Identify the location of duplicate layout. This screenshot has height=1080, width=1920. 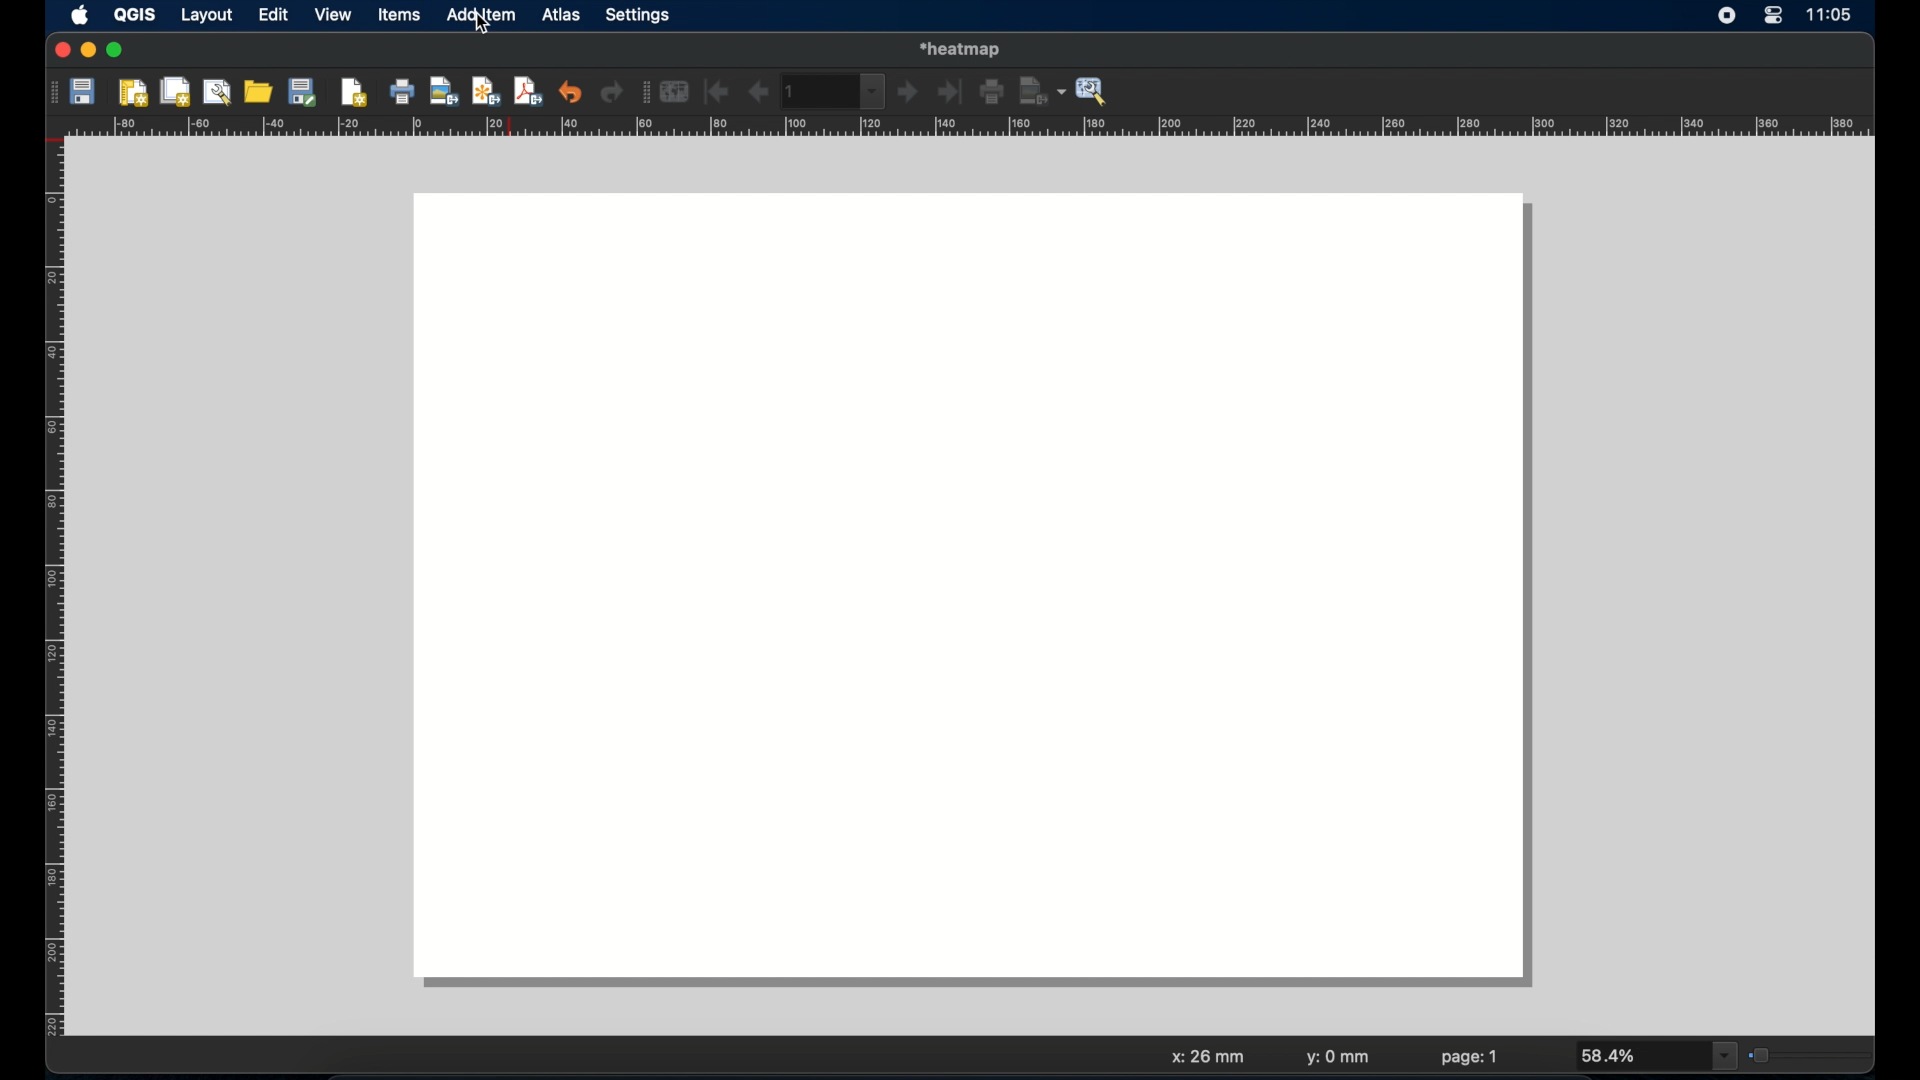
(177, 91).